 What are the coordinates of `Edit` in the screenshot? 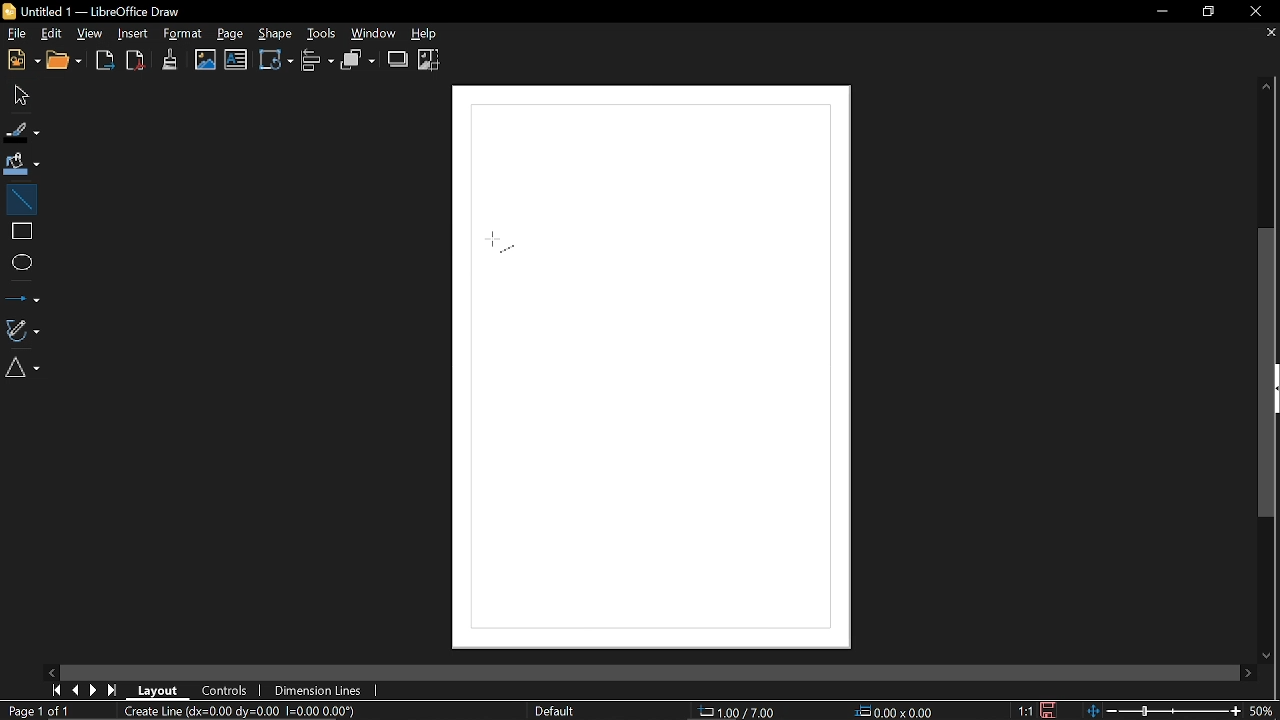 It's located at (52, 32).